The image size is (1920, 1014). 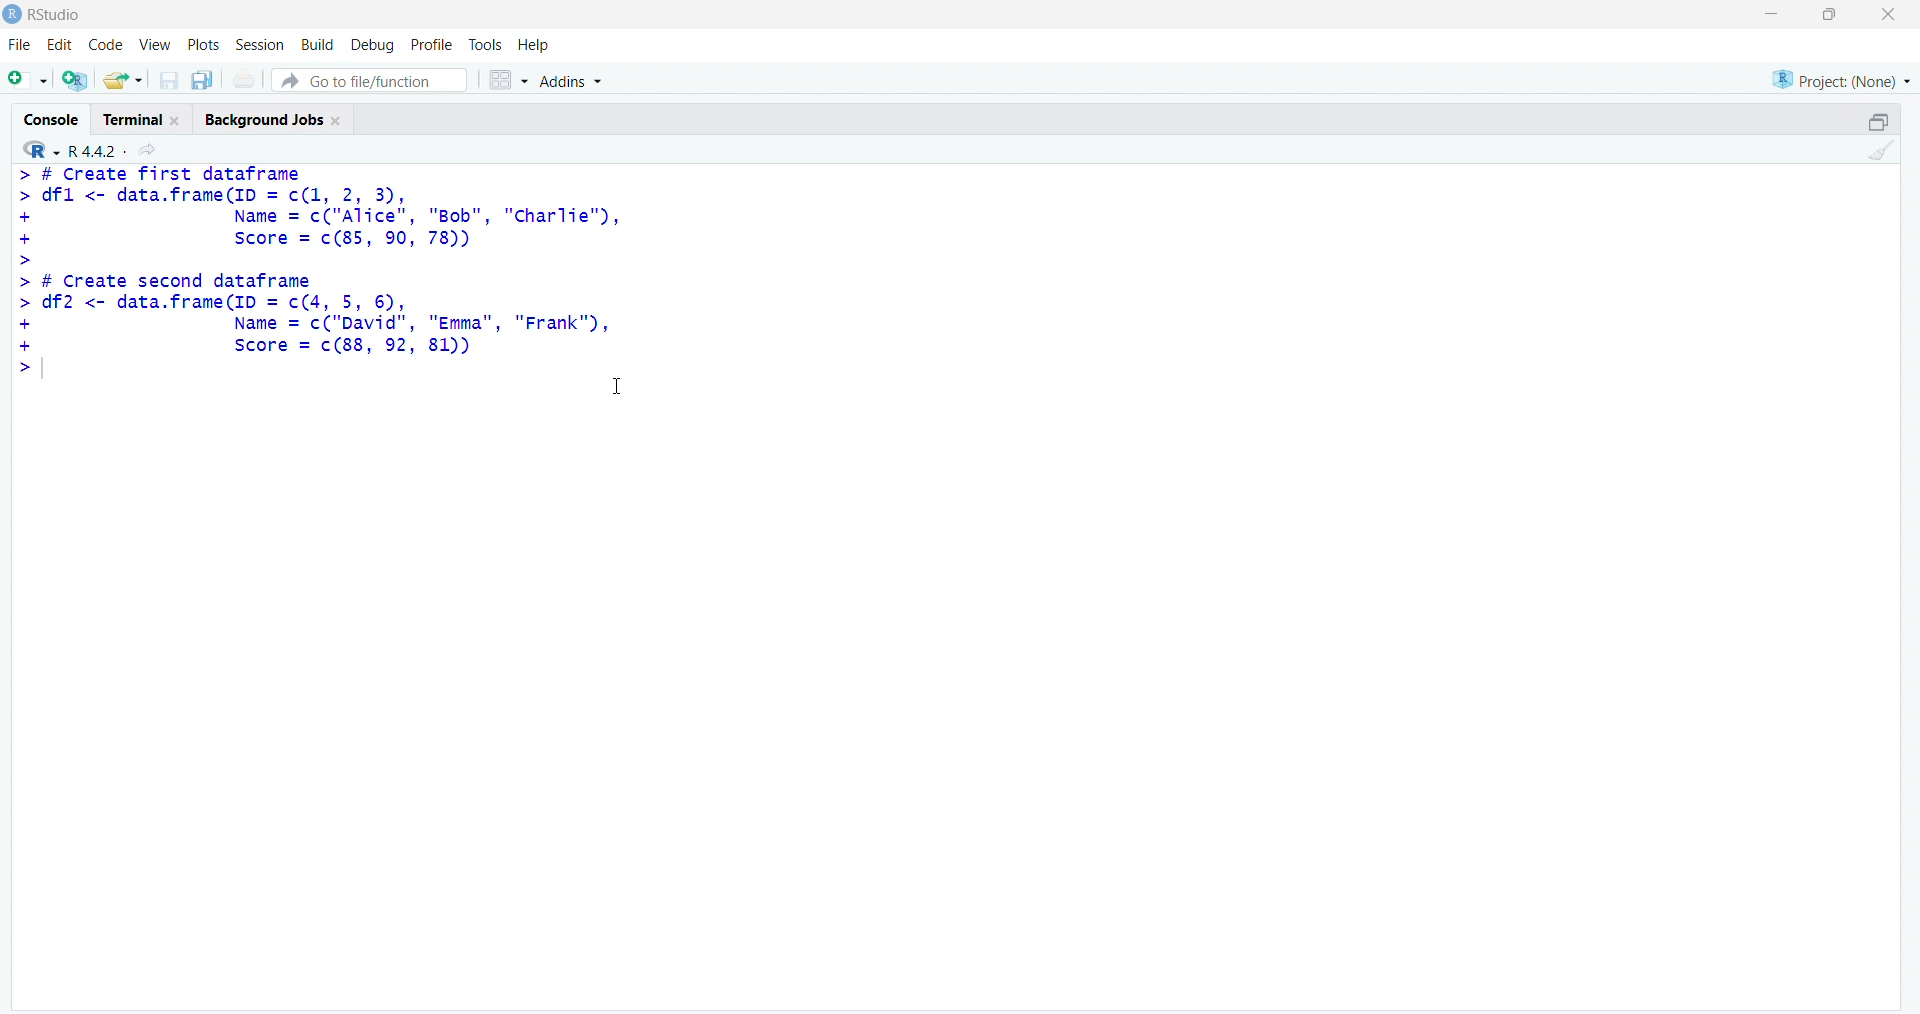 What do you see at coordinates (245, 80) in the screenshot?
I see `print` at bounding box center [245, 80].